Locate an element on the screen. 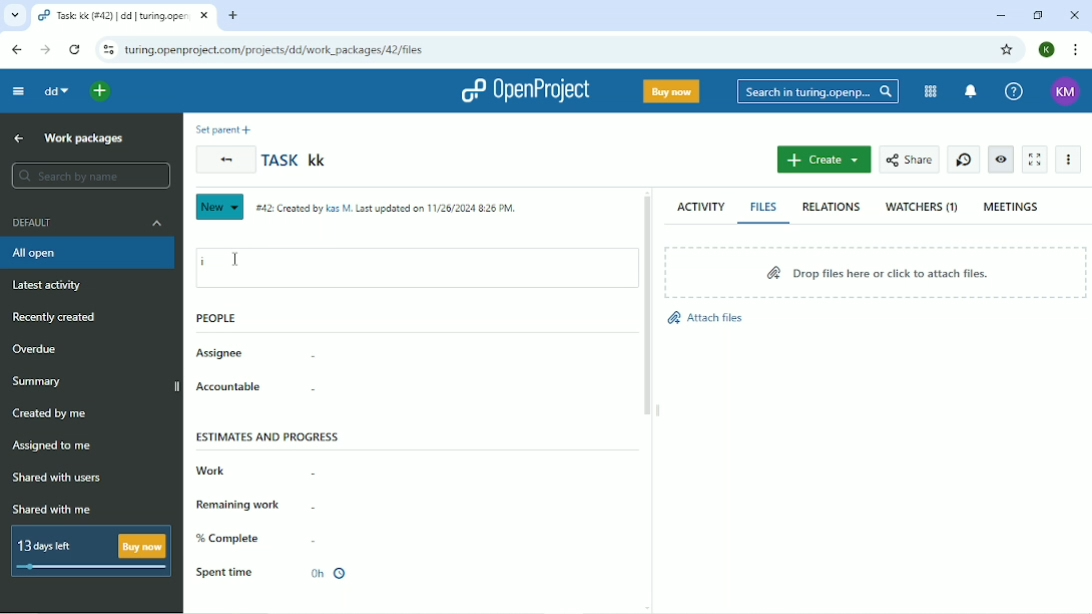 This screenshot has height=614, width=1092. % Complete is located at coordinates (257, 536).